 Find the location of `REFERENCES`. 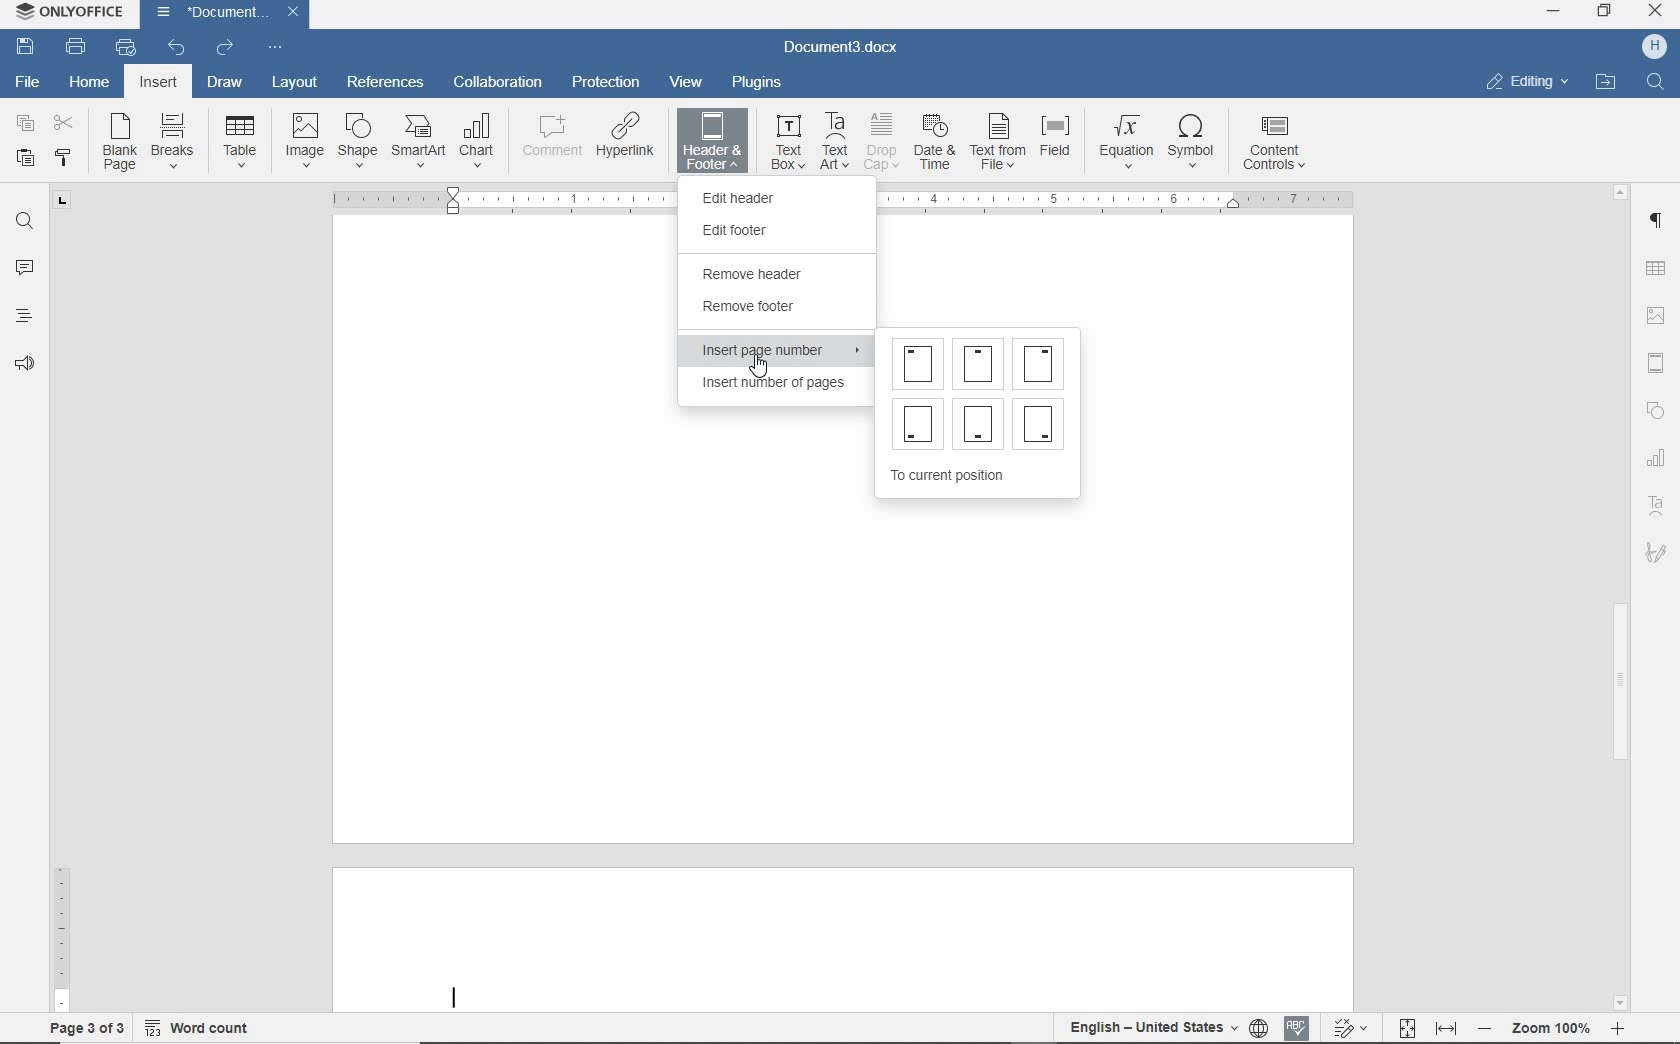

REFERENCES is located at coordinates (385, 83).